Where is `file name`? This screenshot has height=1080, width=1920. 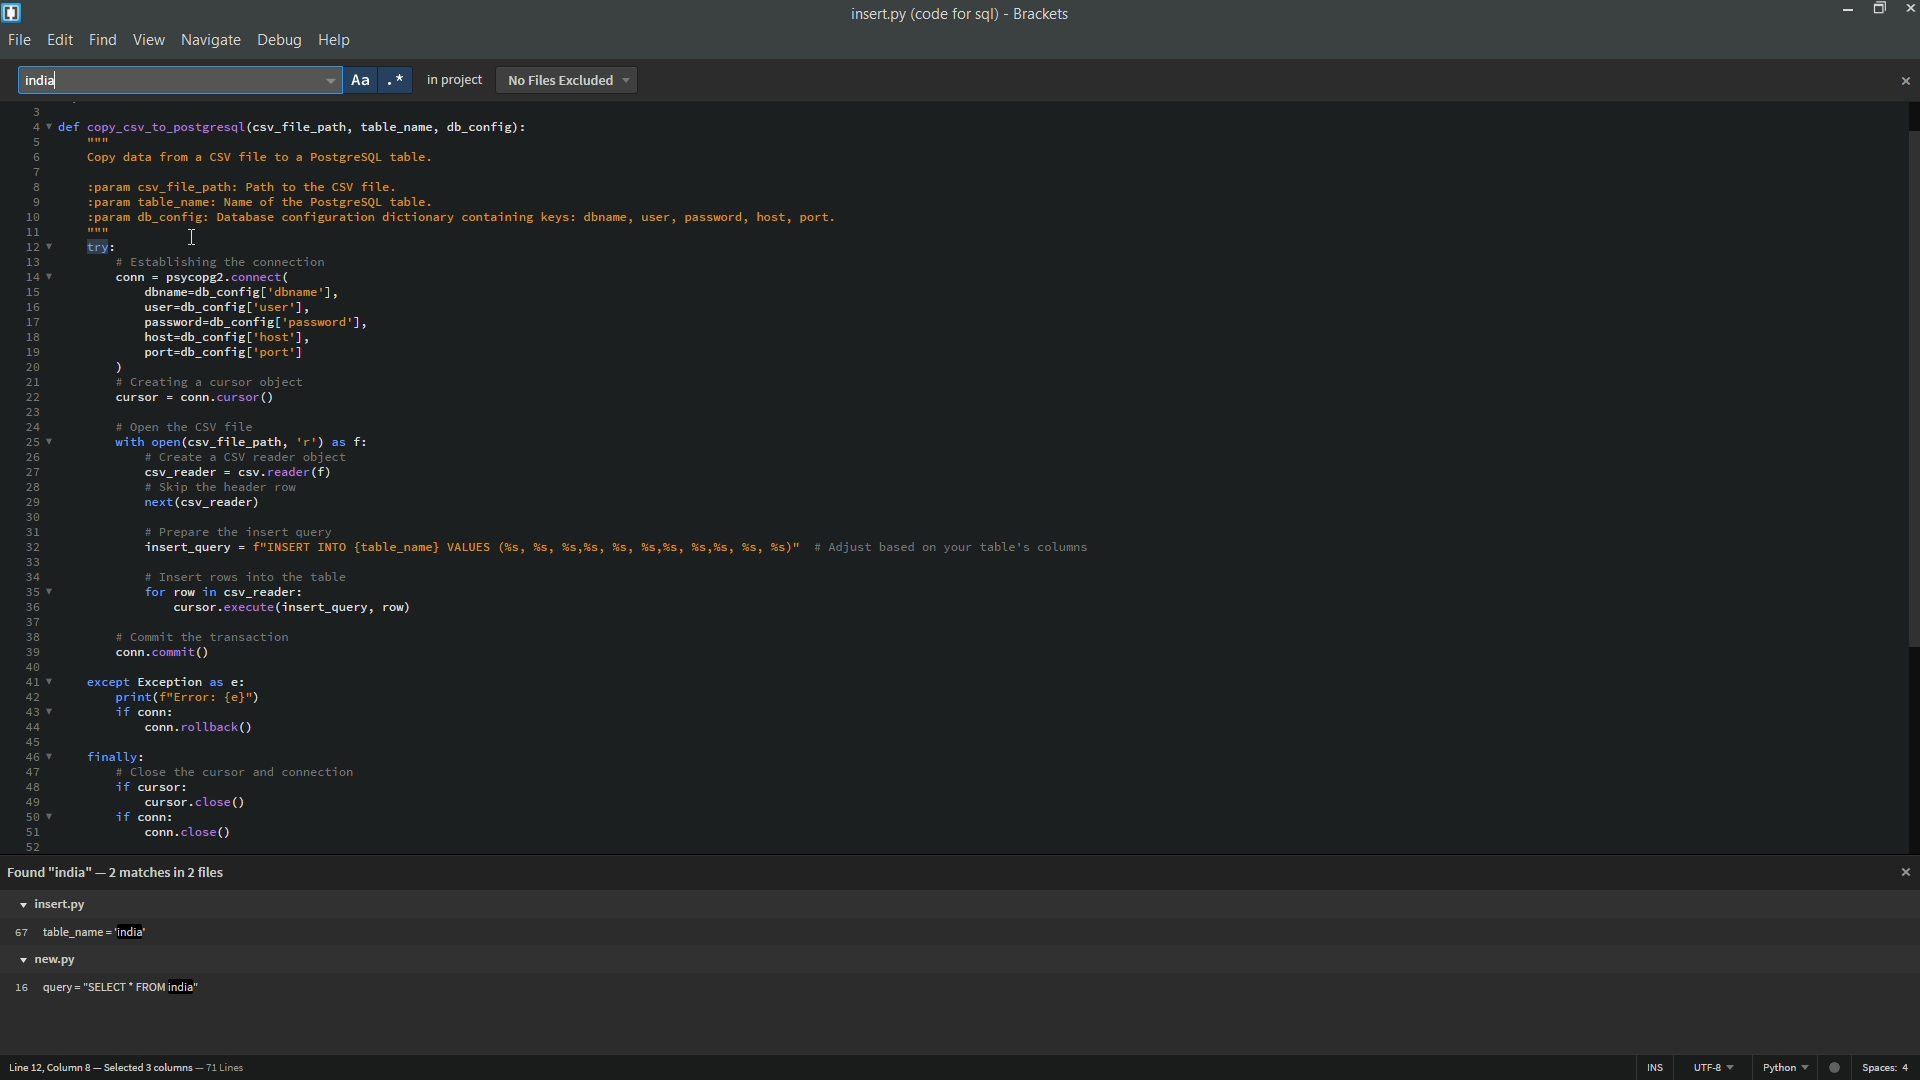
file name is located at coordinates (922, 15).